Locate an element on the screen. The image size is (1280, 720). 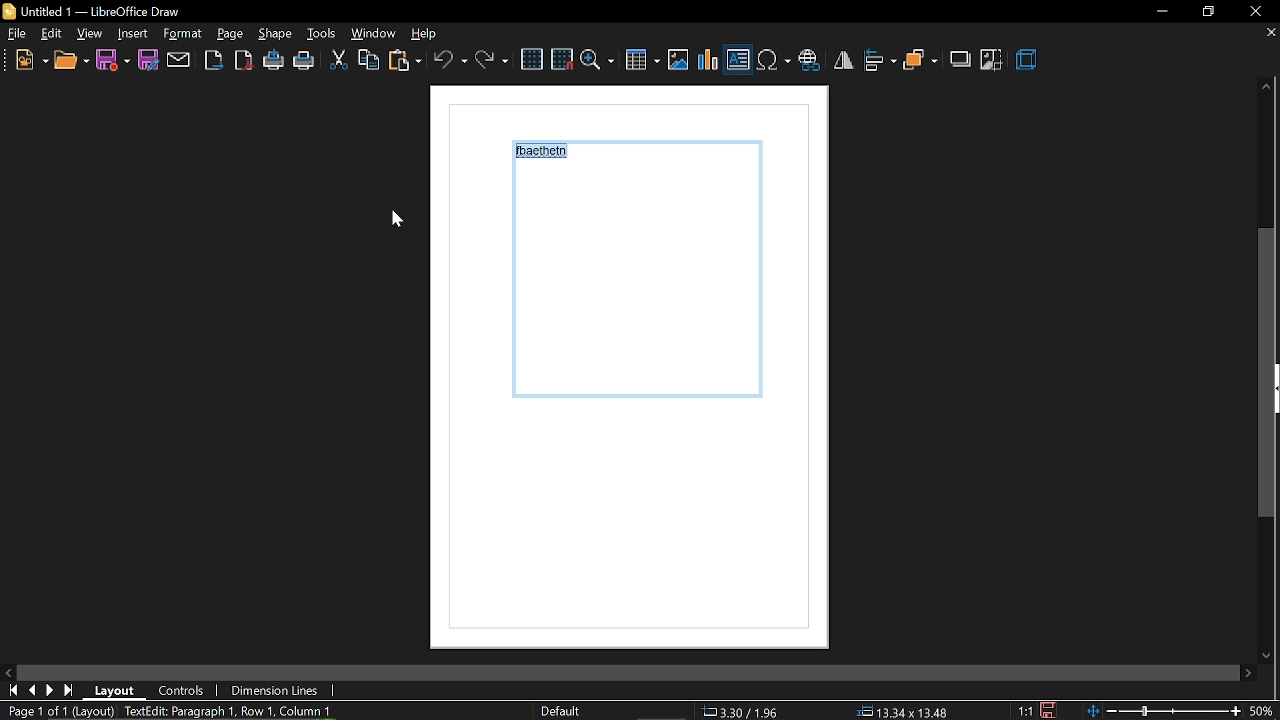
Move down is located at coordinates (1269, 655).